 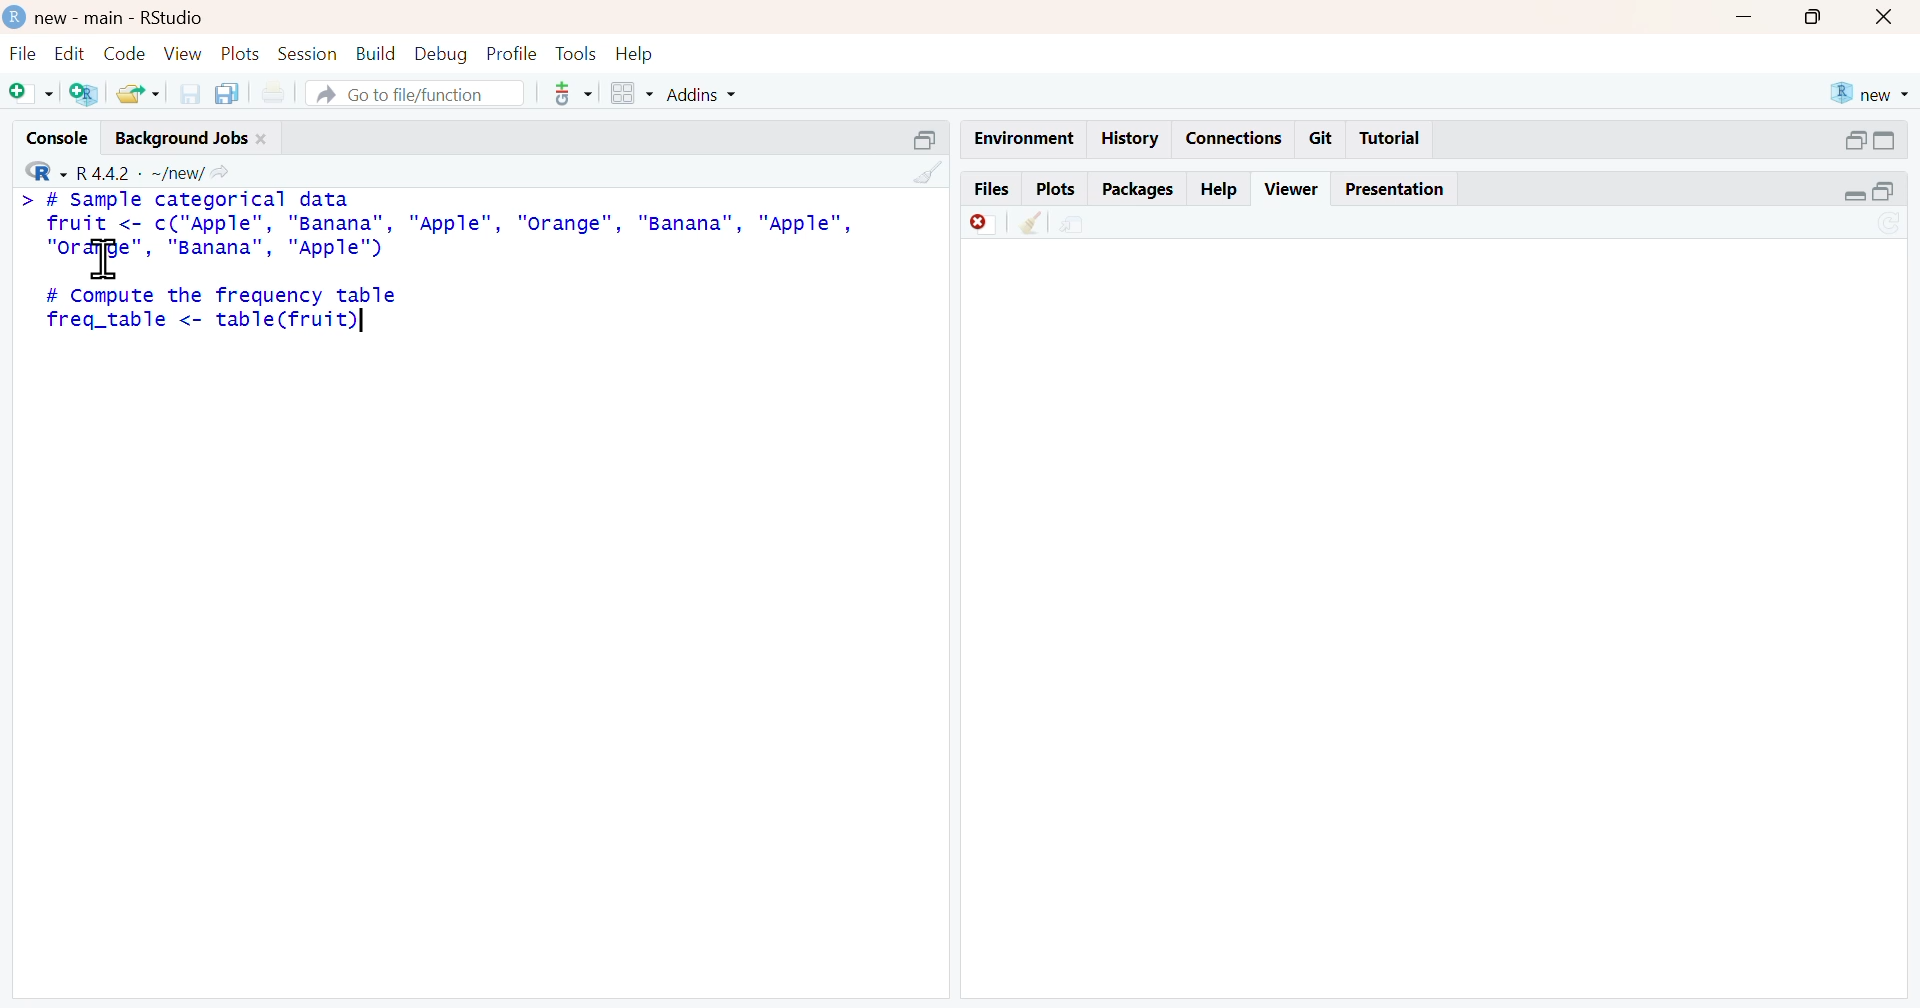 What do you see at coordinates (1324, 138) in the screenshot?
I see `git` at bounding box center [1324, 138].